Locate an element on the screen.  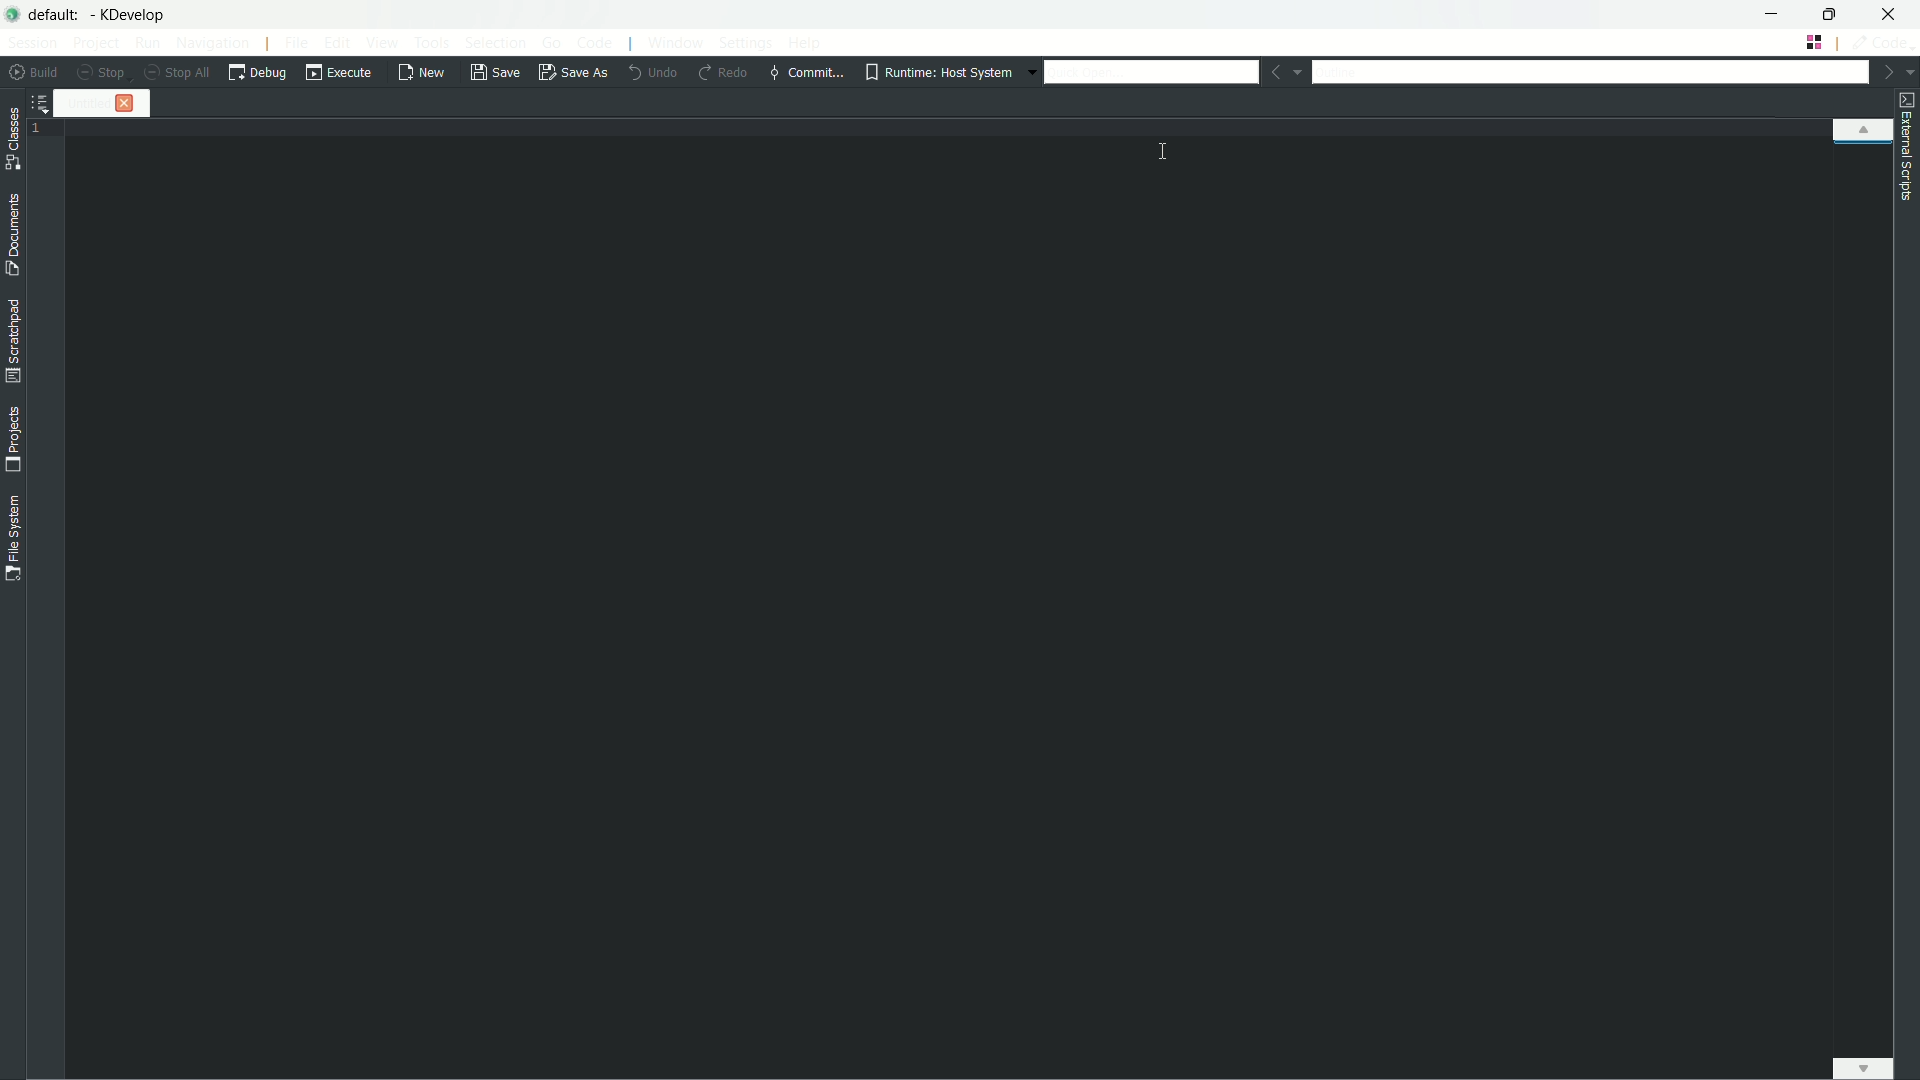
execute actions to change the area is located at coordinates (1881, 42).